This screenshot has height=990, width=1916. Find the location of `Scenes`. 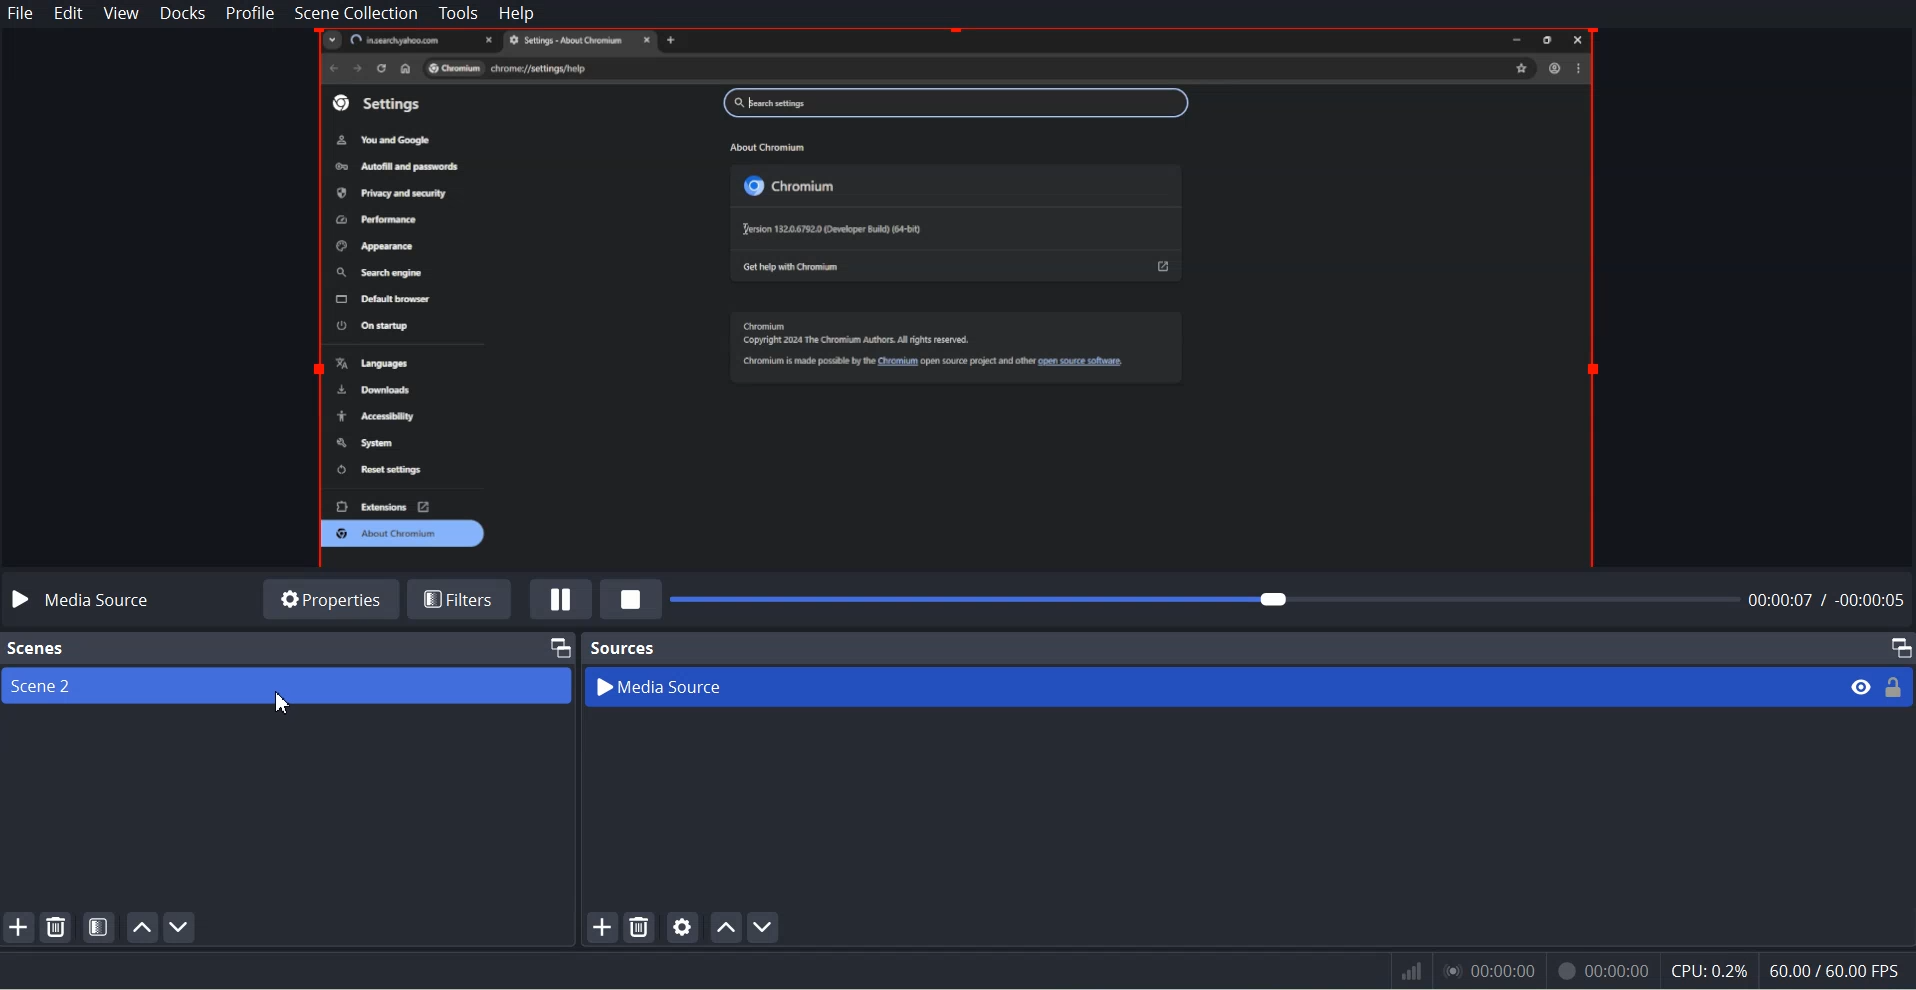

Scenes is located at coordinates (36, 649).